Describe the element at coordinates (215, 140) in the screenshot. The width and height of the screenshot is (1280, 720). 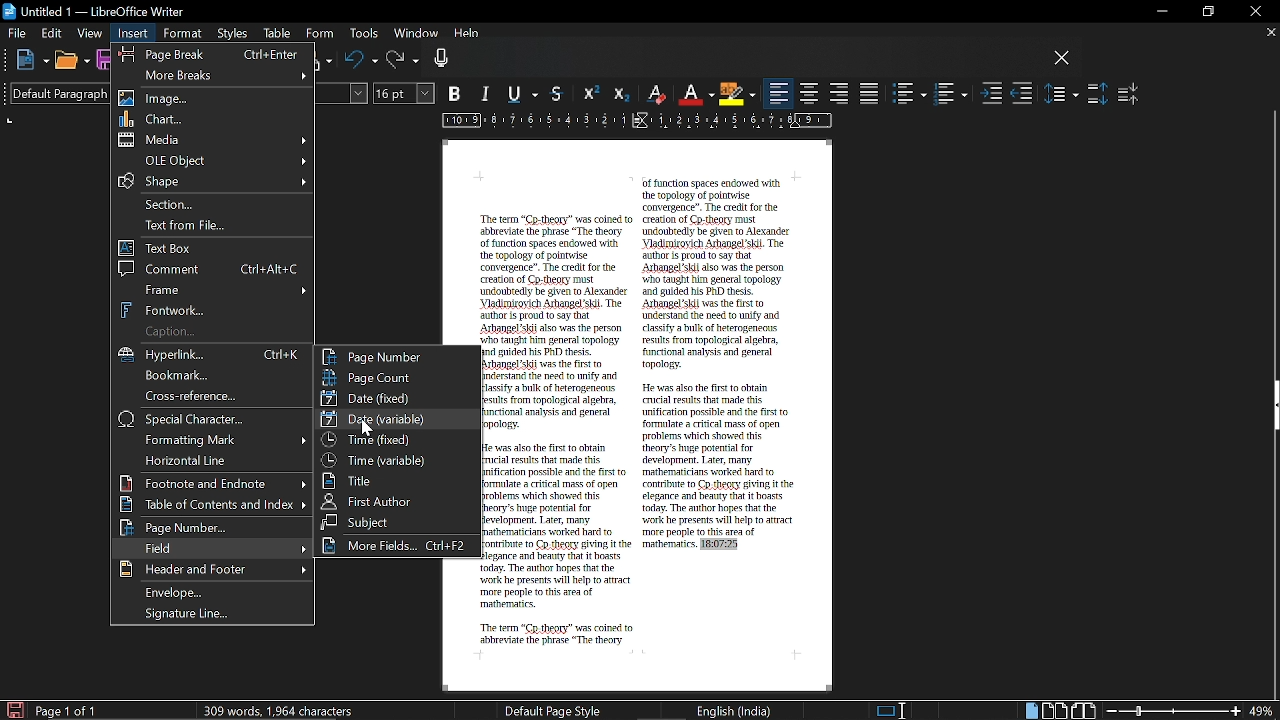
I see `Media` at that location.